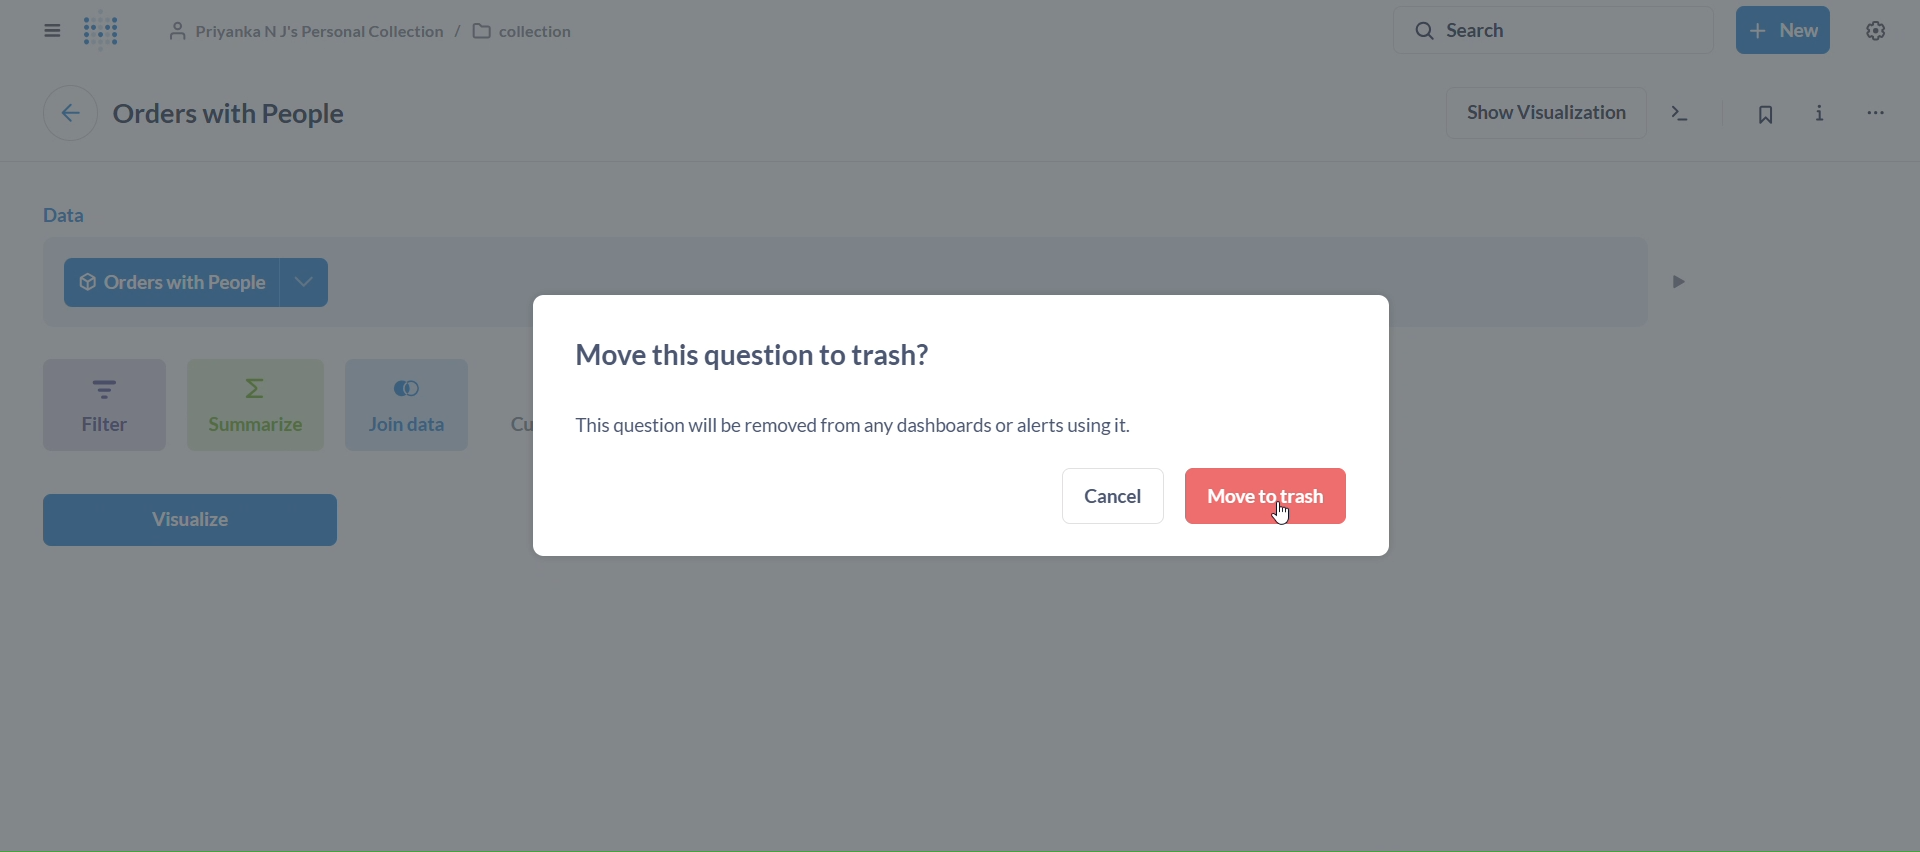 Image resolution: width=1920 pixels, height=852 pixels. What do you see at coordinates (1285, 518) in the screenshot?
I see `Cursor` at bounding box center [1285, 518].